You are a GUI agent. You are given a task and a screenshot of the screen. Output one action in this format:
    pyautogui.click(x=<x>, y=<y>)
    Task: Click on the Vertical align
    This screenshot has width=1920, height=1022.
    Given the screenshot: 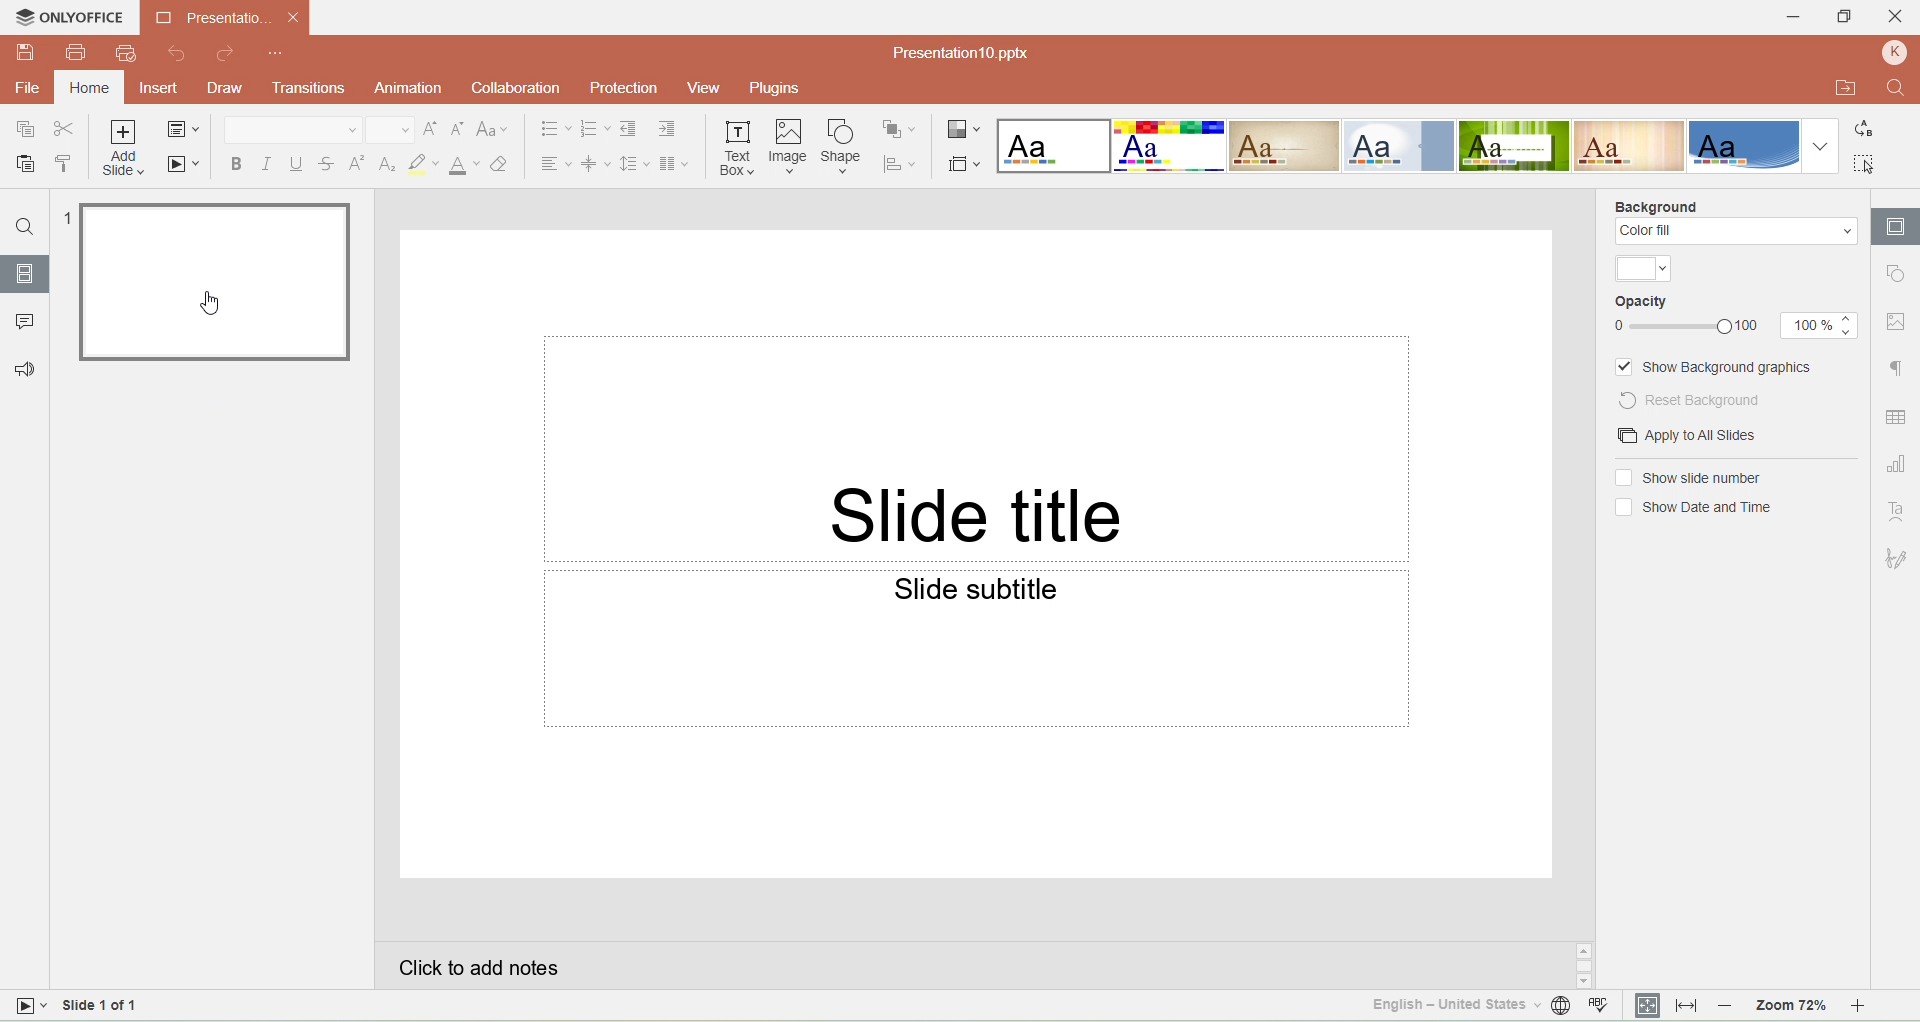 What is the action you would take?
    pyautogui.click(x=595, y=163)
    